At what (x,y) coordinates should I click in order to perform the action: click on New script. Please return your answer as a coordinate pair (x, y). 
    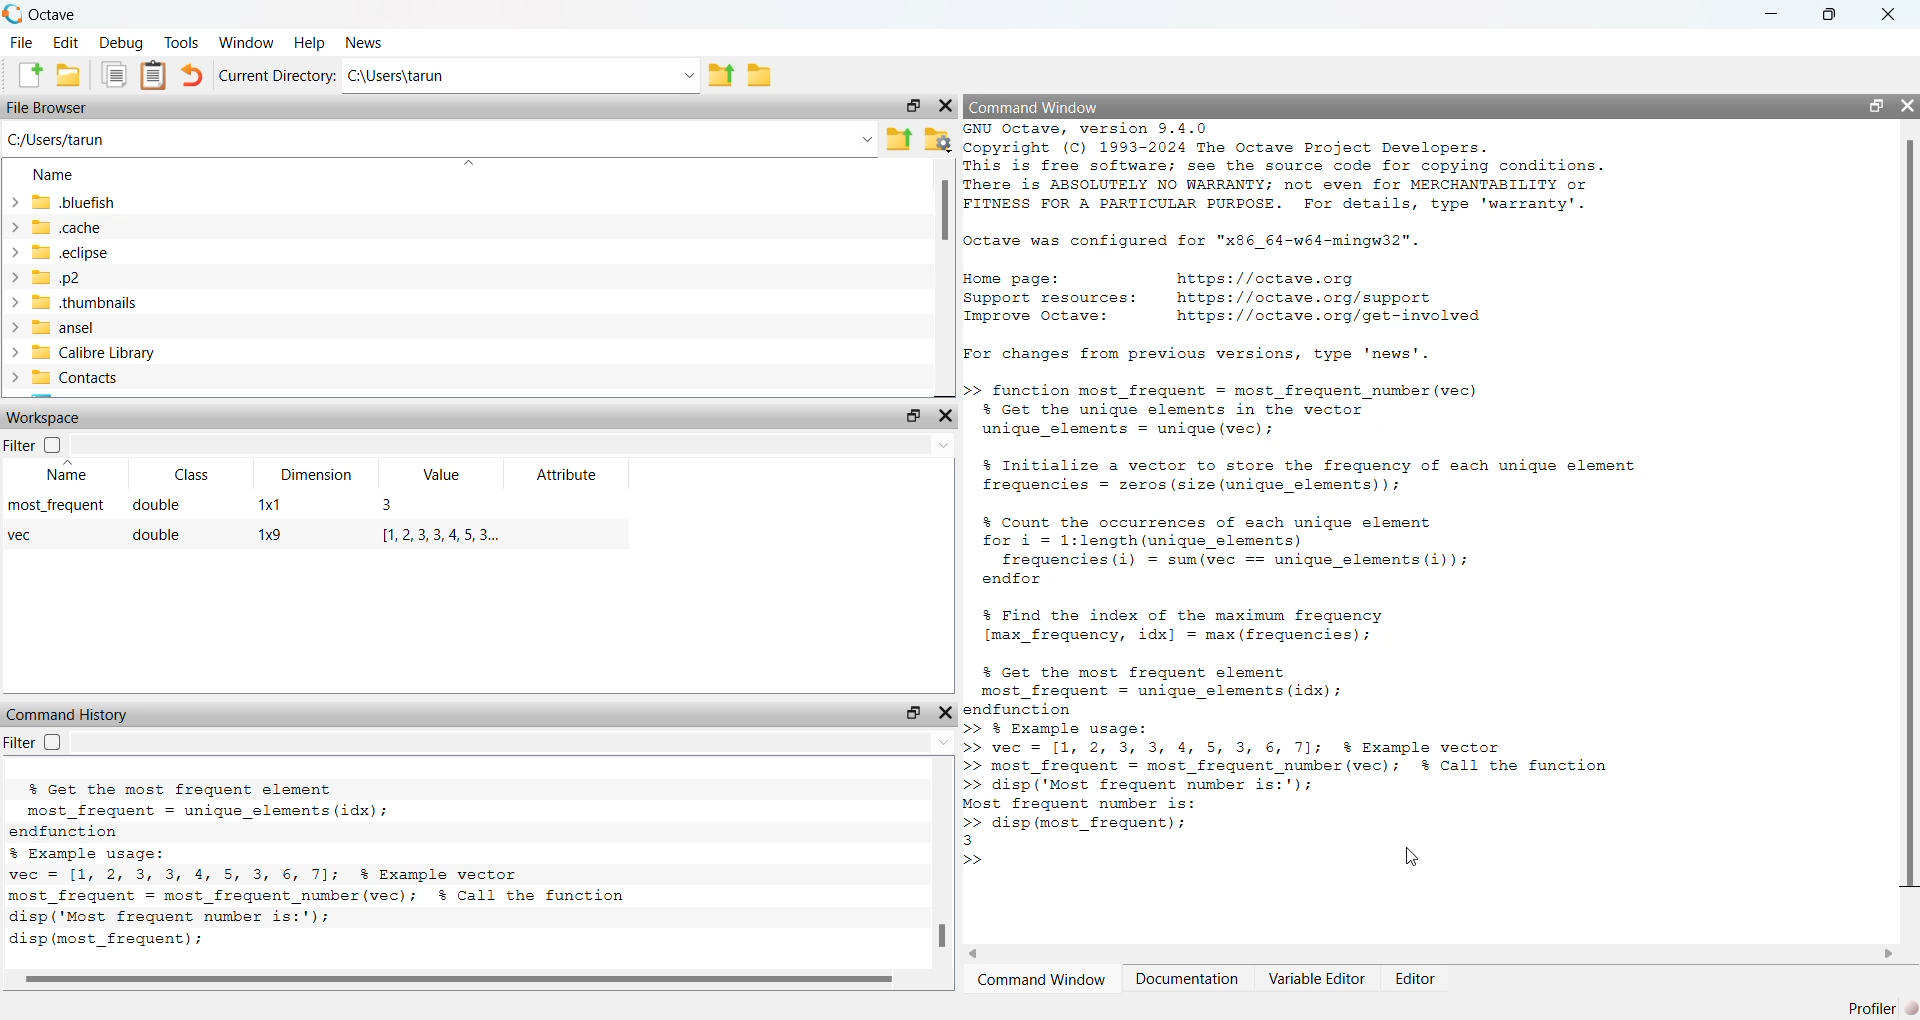
    Looking at the image, I should click on (27, 74).